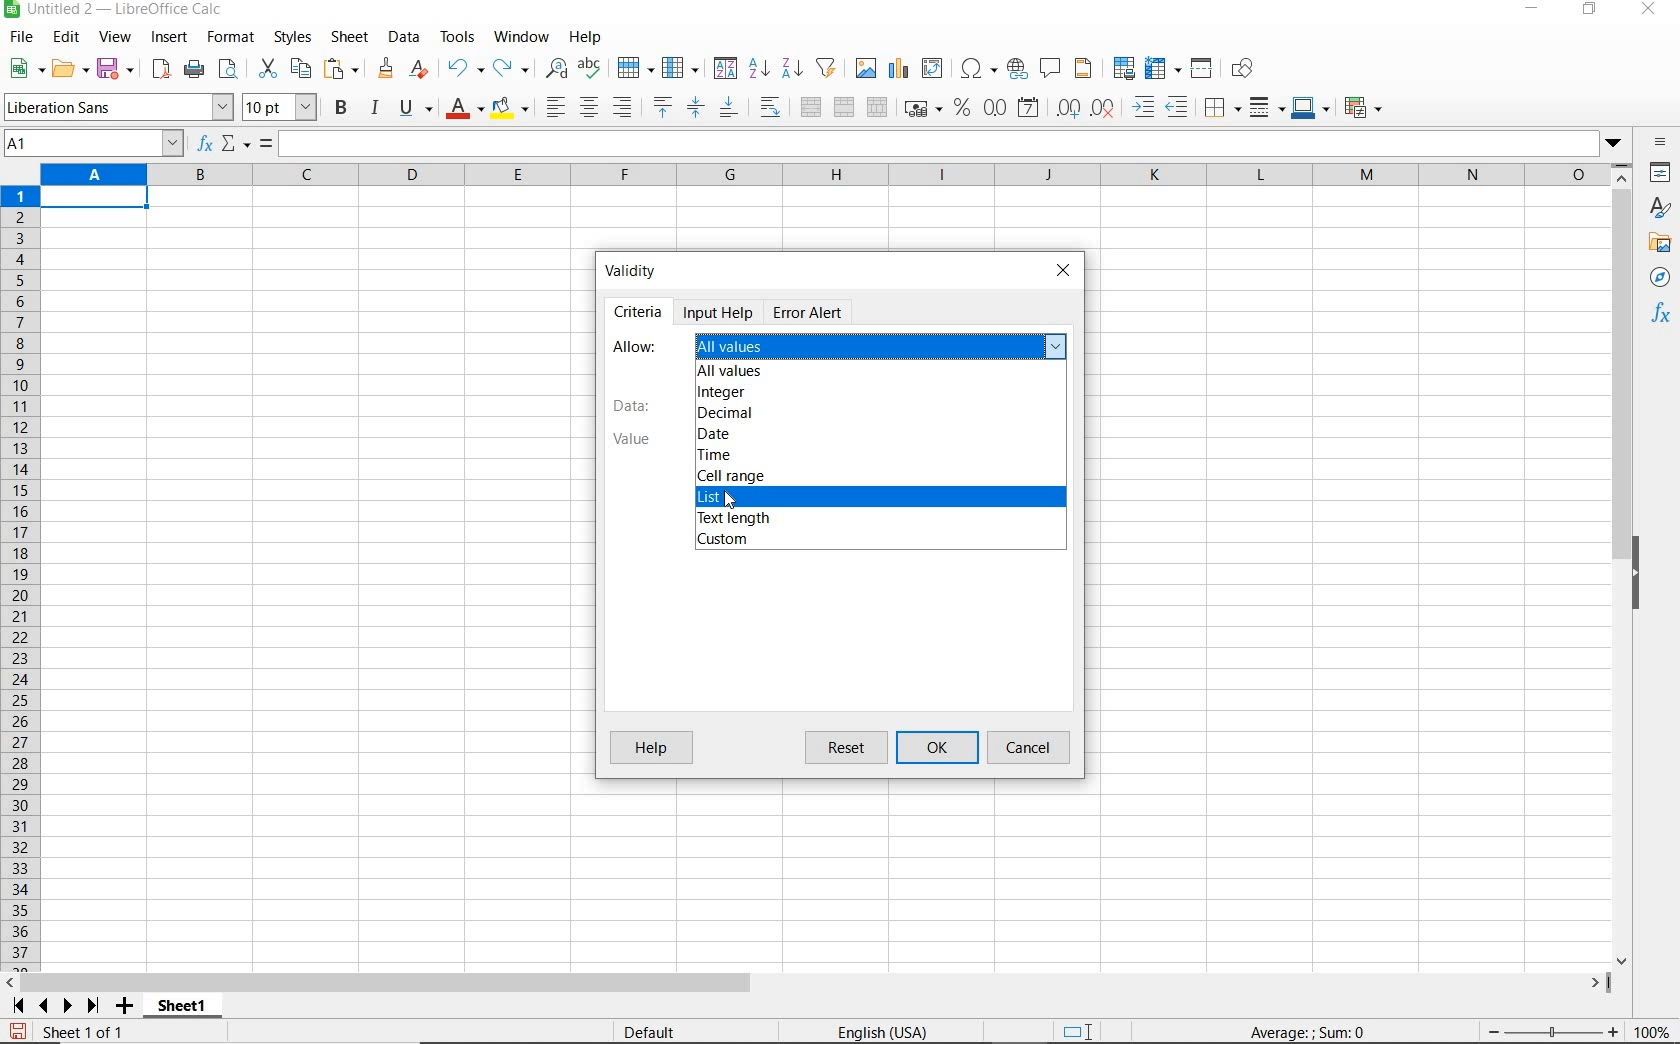  What do you see at coordinates (807, 983) in the screenshot?
I see `scrollbar` at bounding box center [807, 983].